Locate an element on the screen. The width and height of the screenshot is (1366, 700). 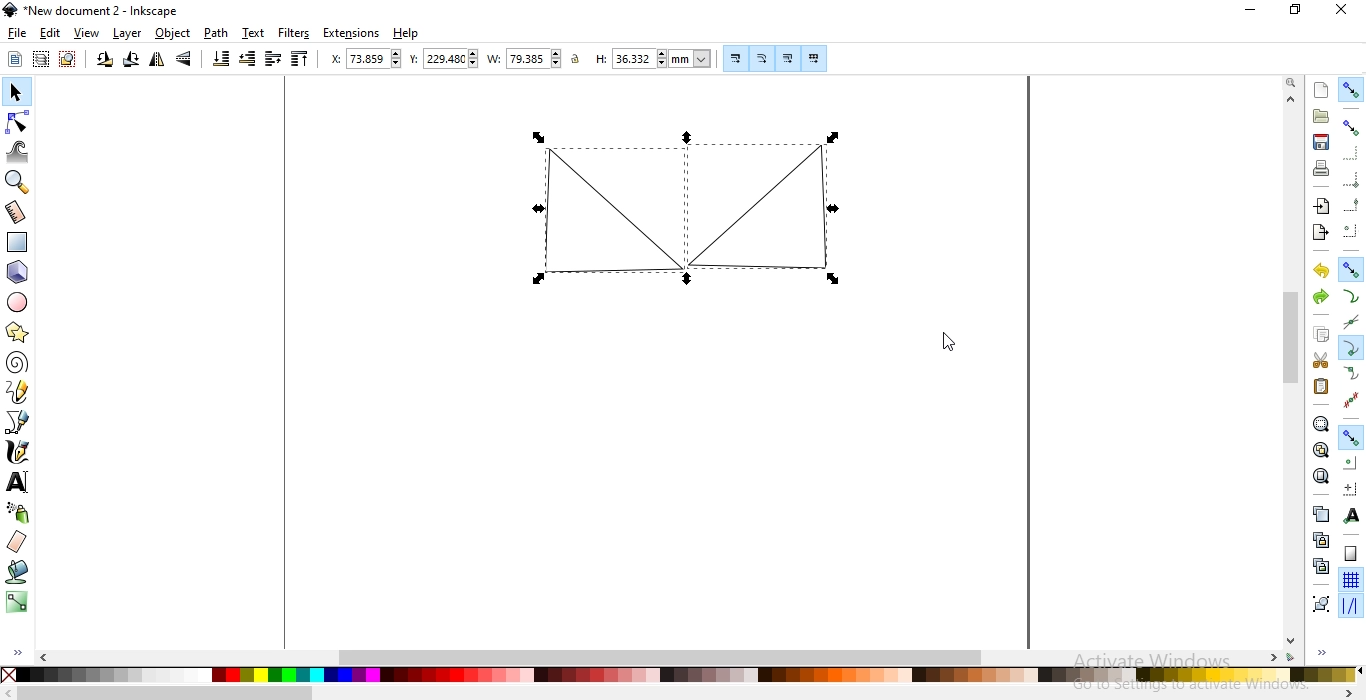
expand/hide sidebar is located at coordinates (1328, 654).